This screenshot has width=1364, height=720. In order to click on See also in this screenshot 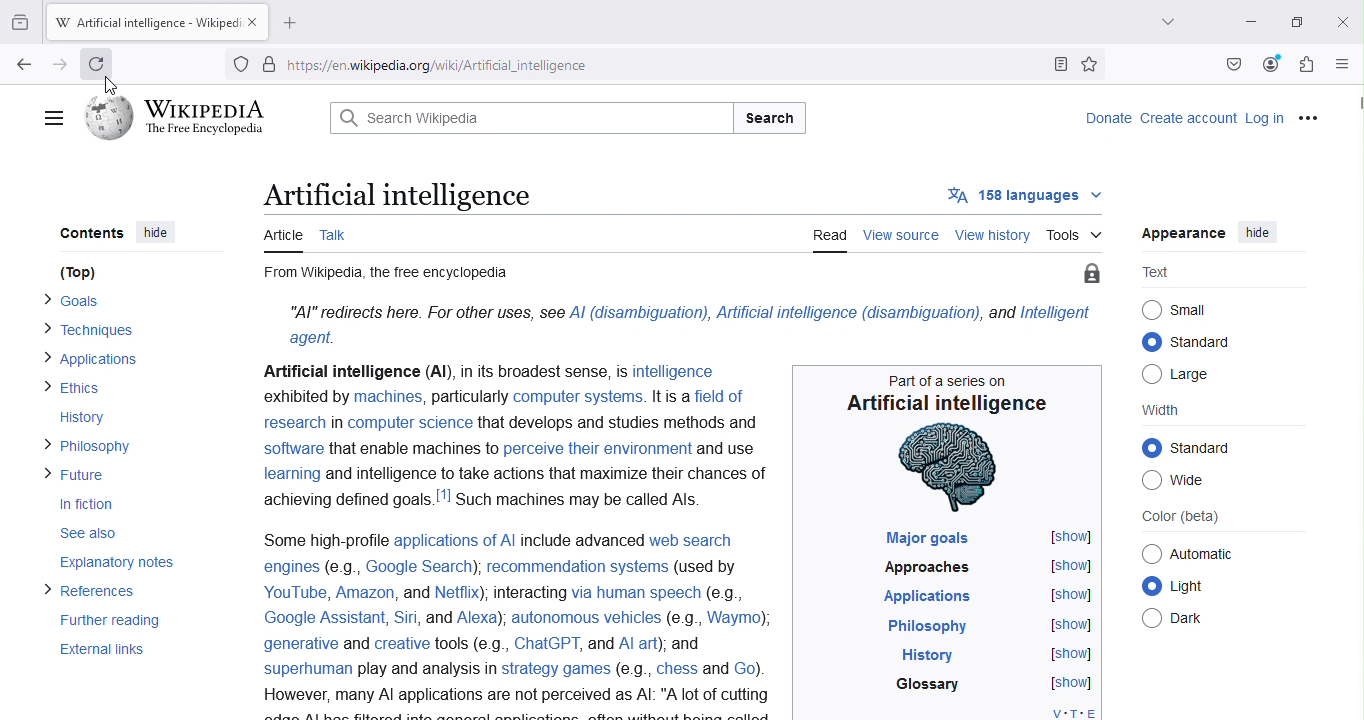, I will do `click(97, 536)`.